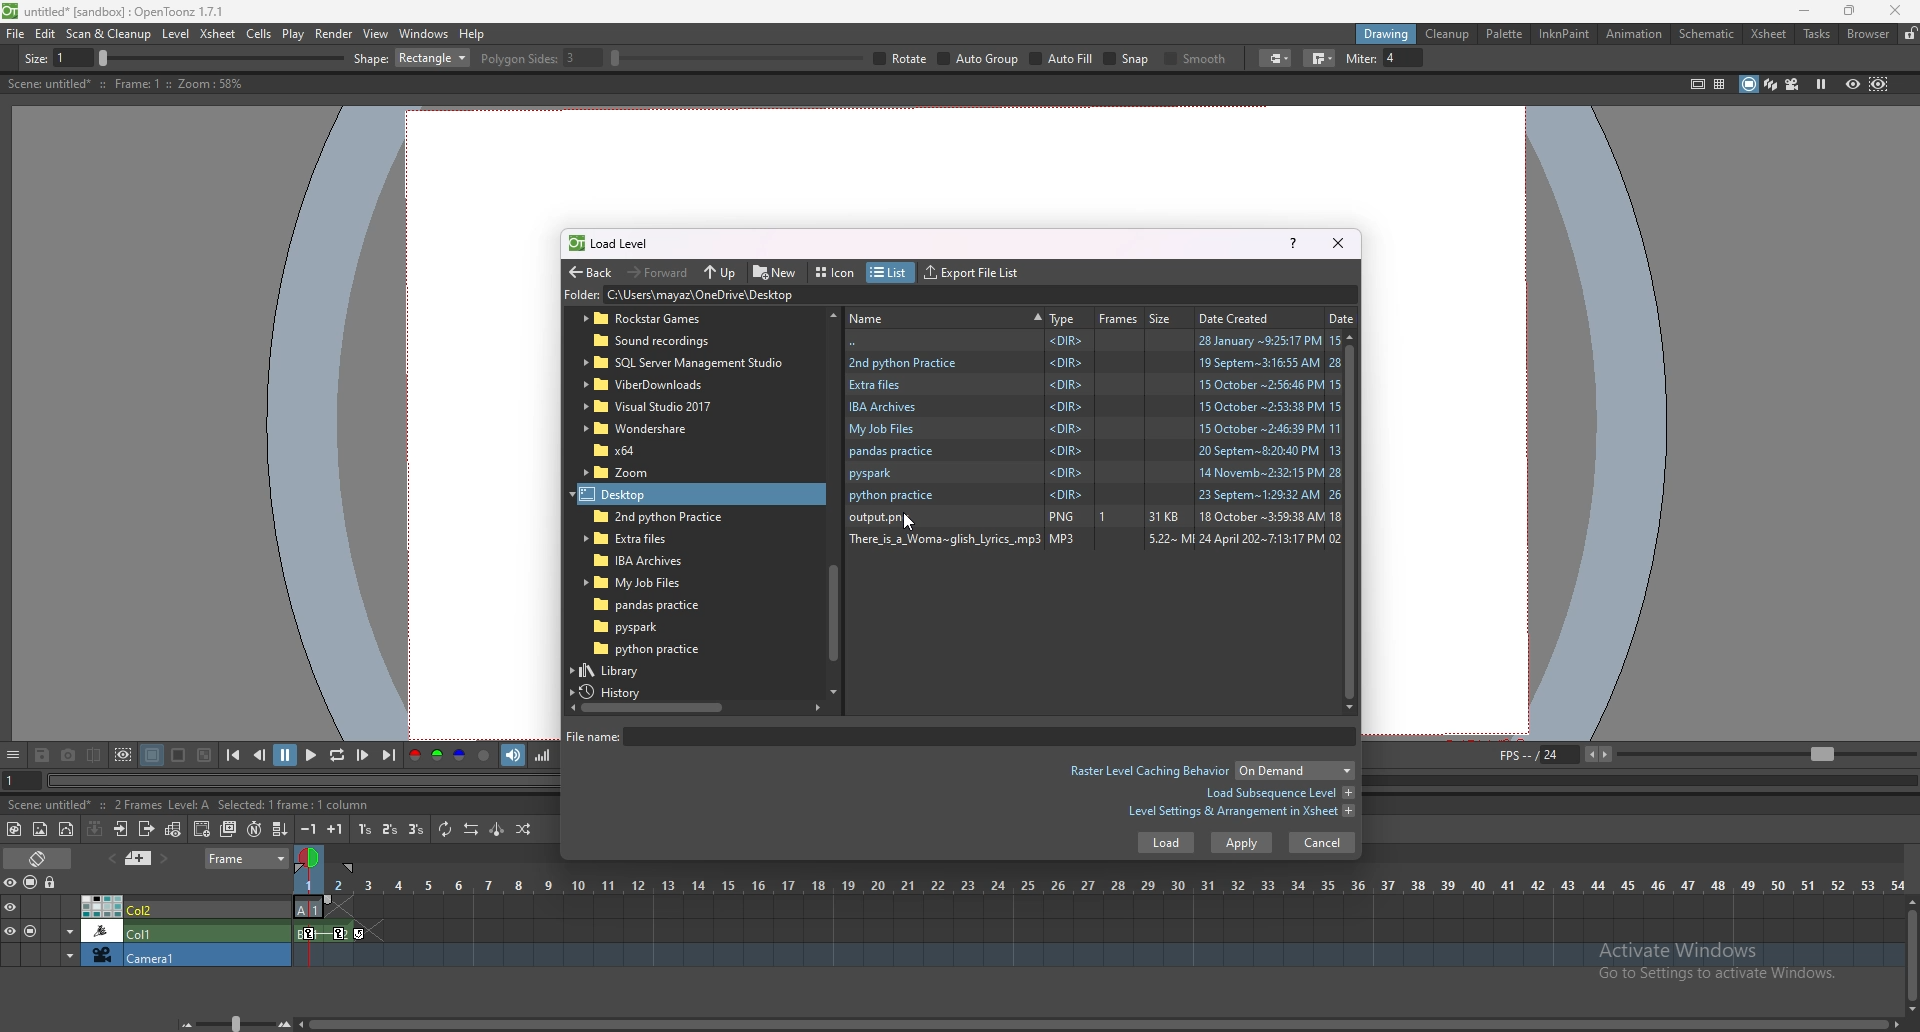 The image size is (1920, 1032). What do you see at coordinates (42, 757) in the screenshot?
I see `save` at bounding box center [42, 757].